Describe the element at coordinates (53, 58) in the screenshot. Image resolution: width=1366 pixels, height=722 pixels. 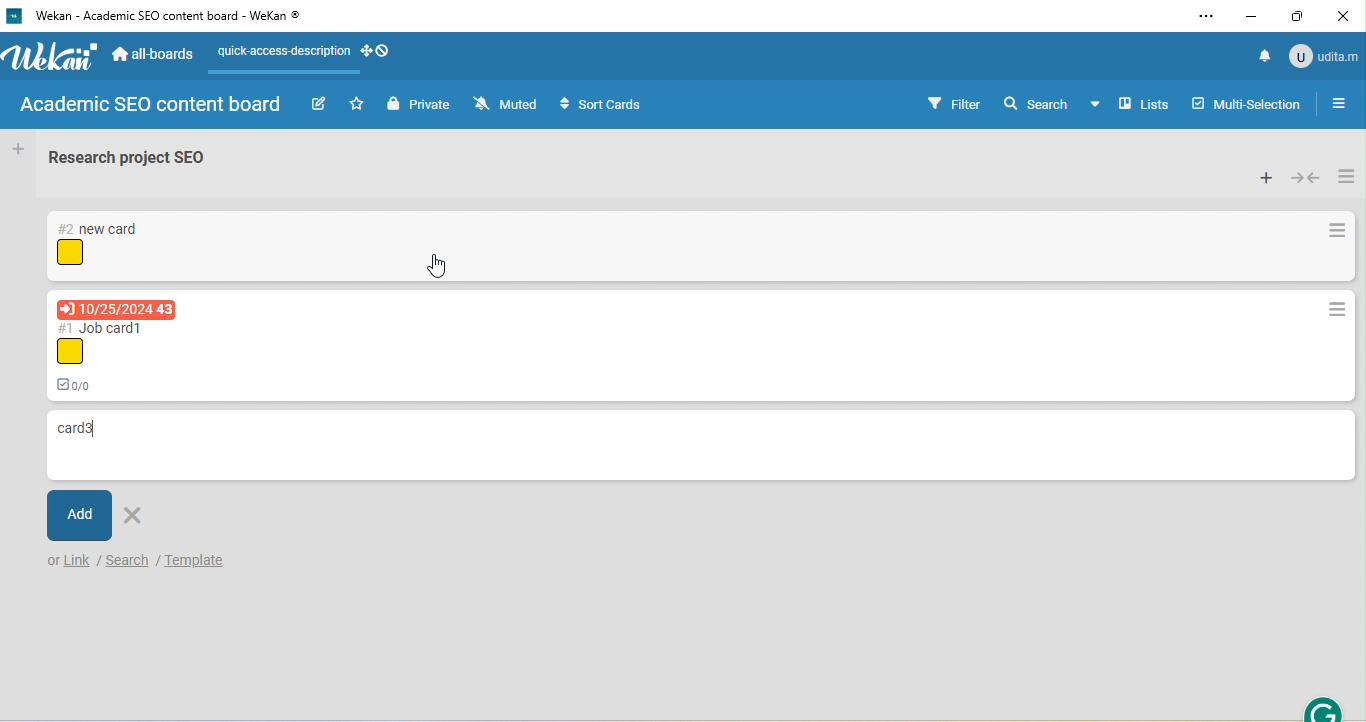
I see `wekan` at that location.